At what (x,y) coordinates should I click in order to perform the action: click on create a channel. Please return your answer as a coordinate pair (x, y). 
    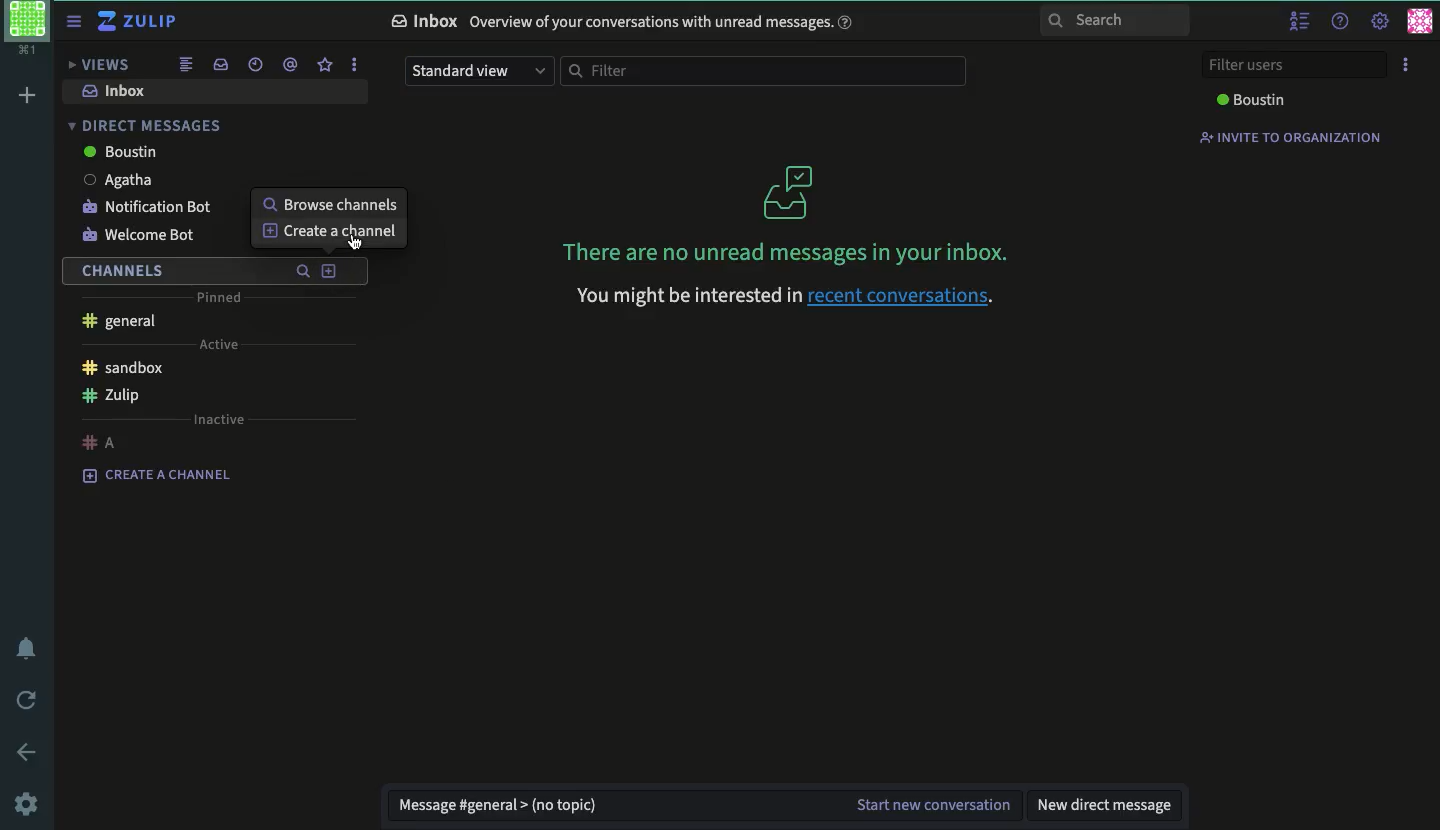
    Looking at the image, I should click on (158, 475).